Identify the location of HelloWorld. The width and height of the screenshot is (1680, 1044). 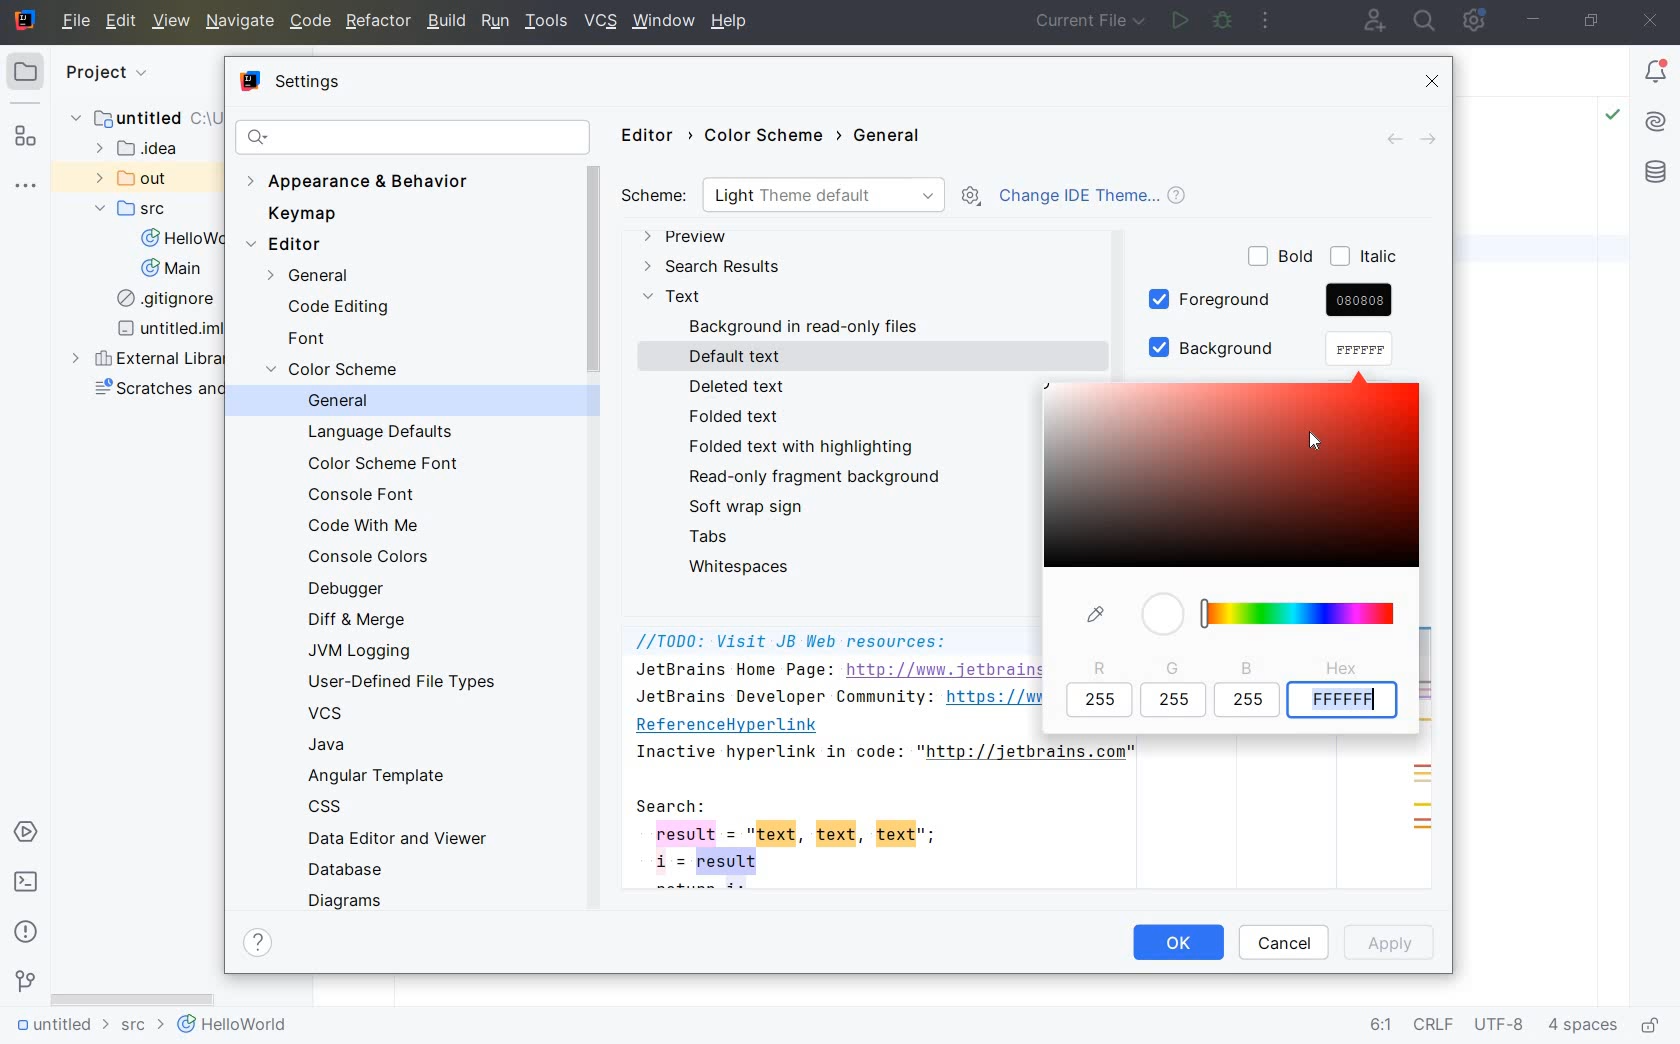
(179, 240).